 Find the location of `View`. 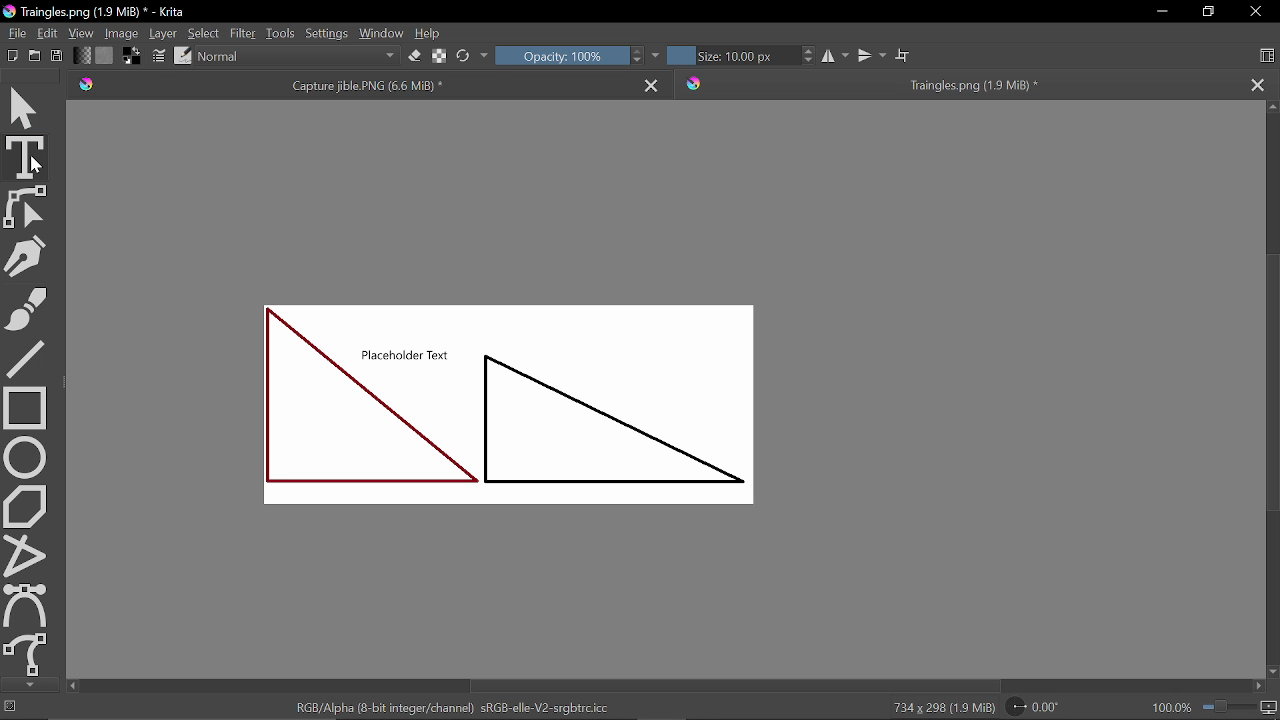

View is located at coordinates (83, 33).